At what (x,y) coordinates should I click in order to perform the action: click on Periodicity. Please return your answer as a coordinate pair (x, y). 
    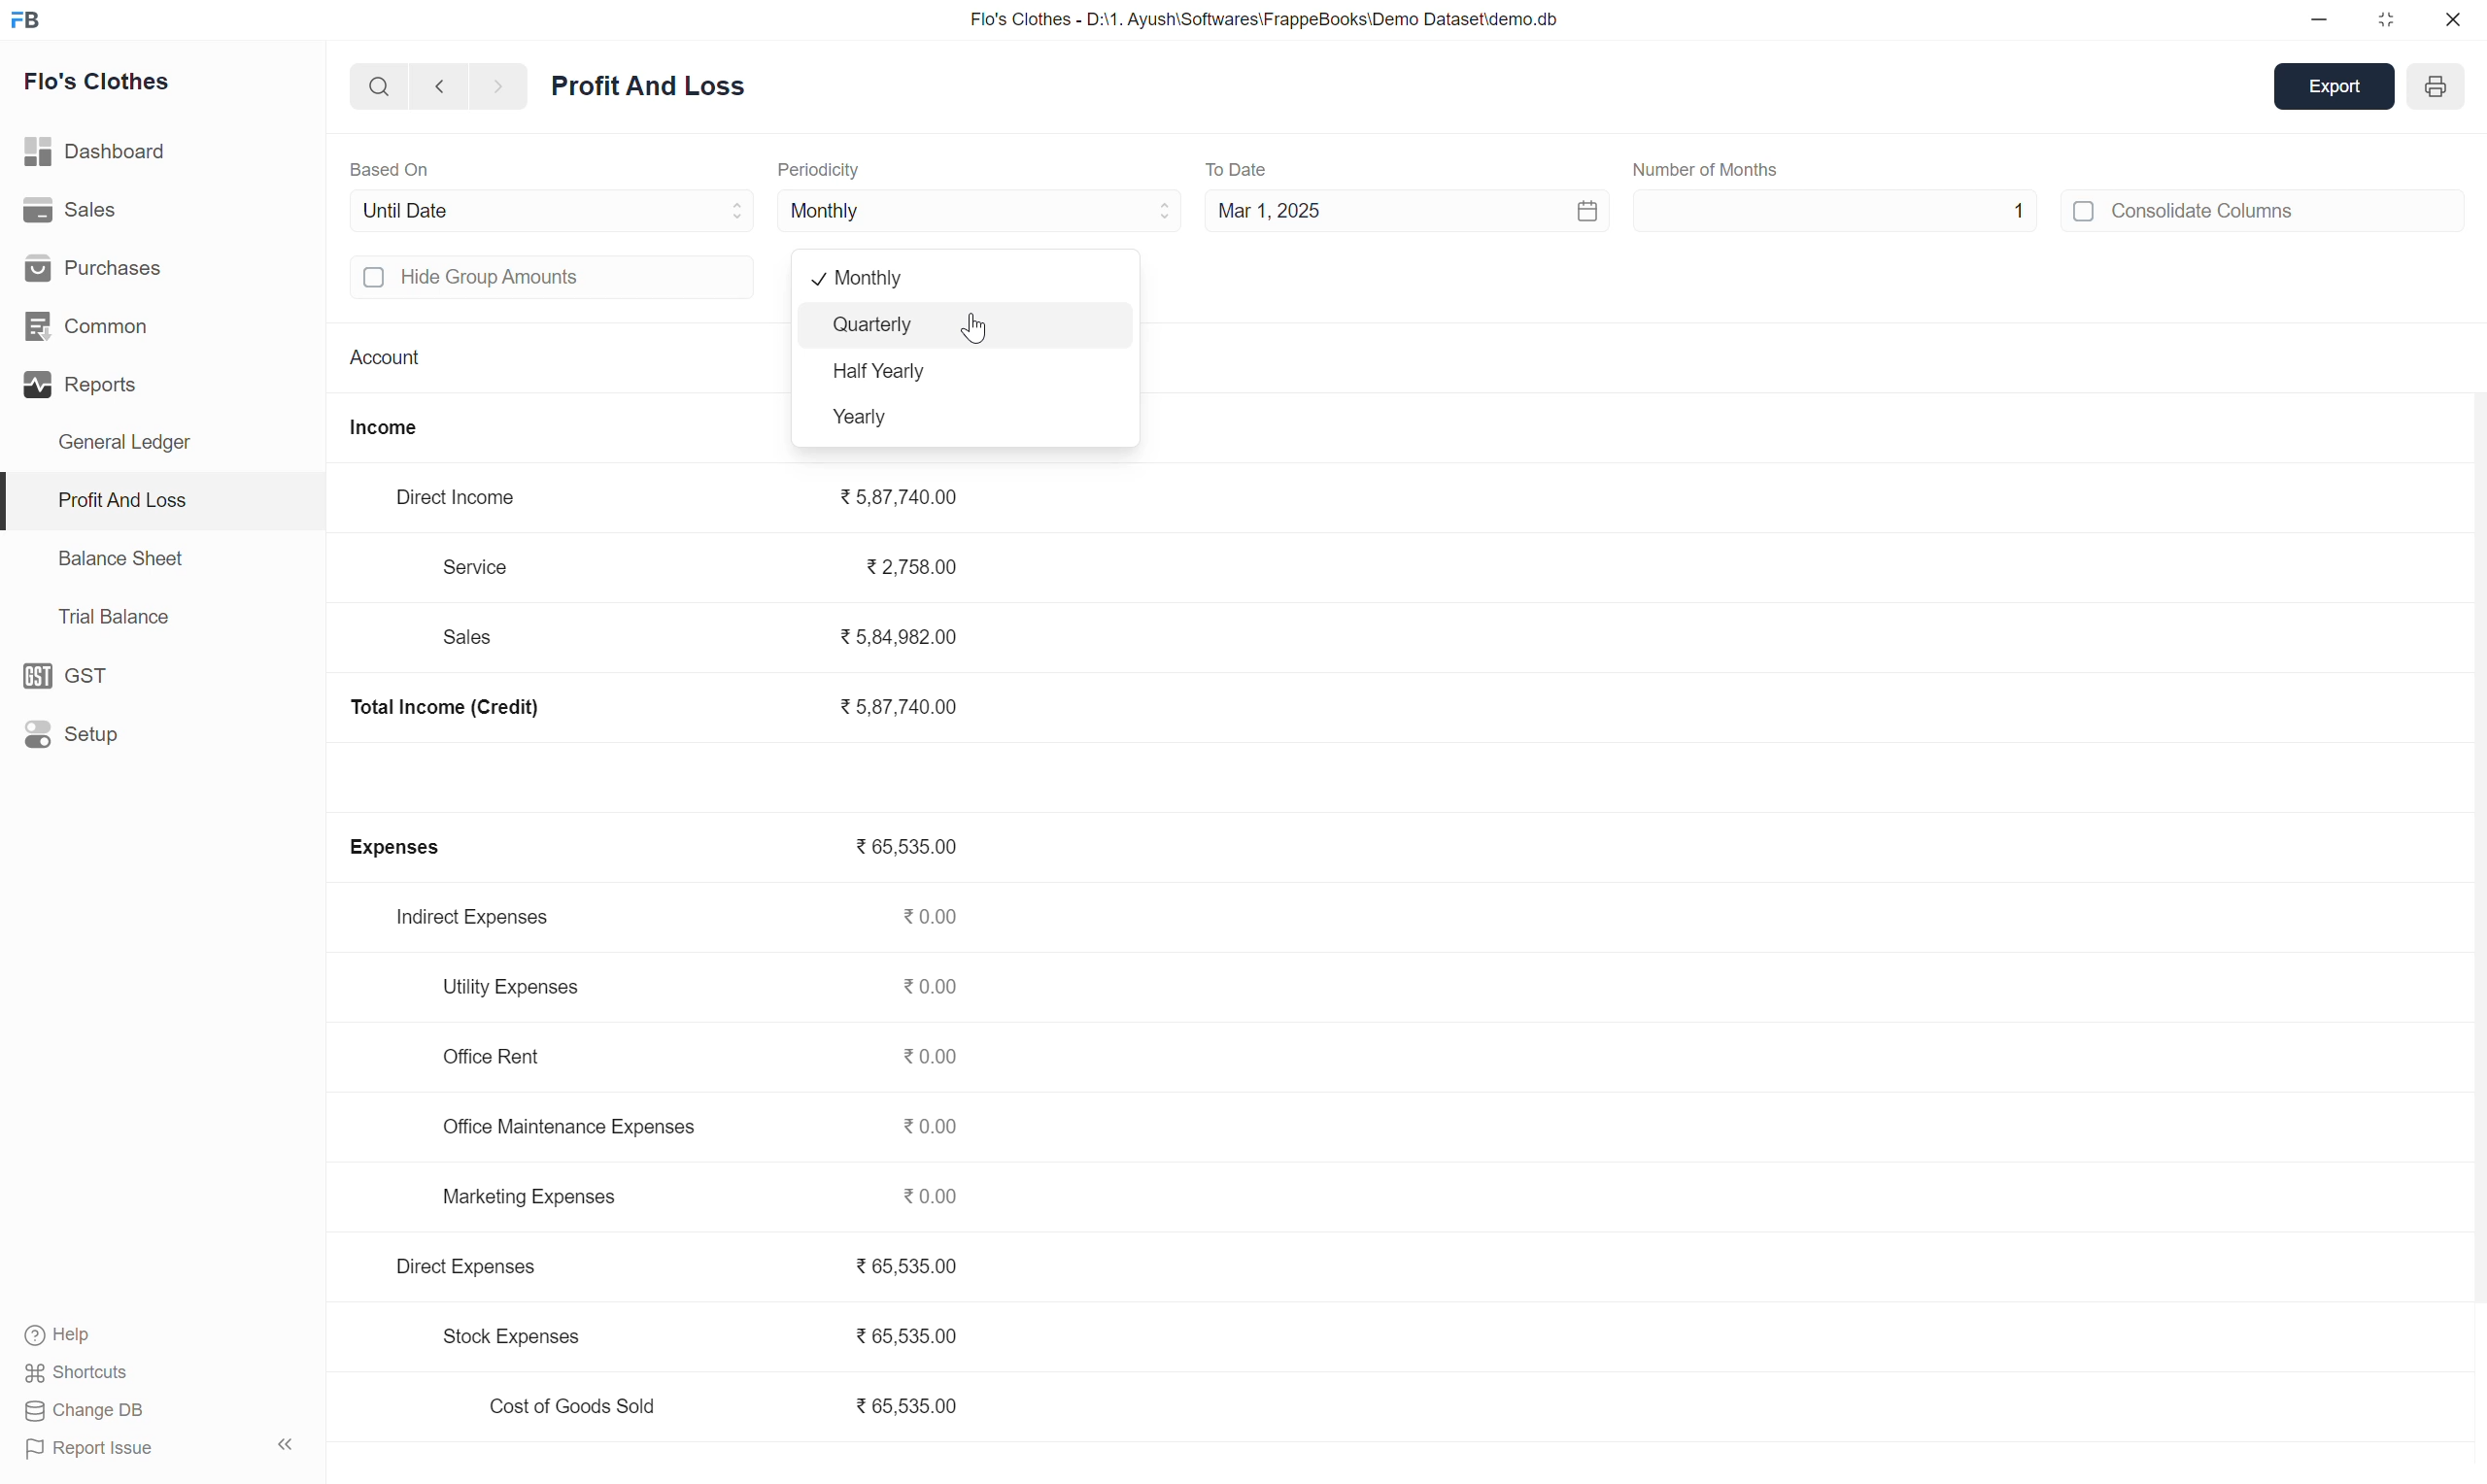
    Looking at the image, I should click on (824, 171).